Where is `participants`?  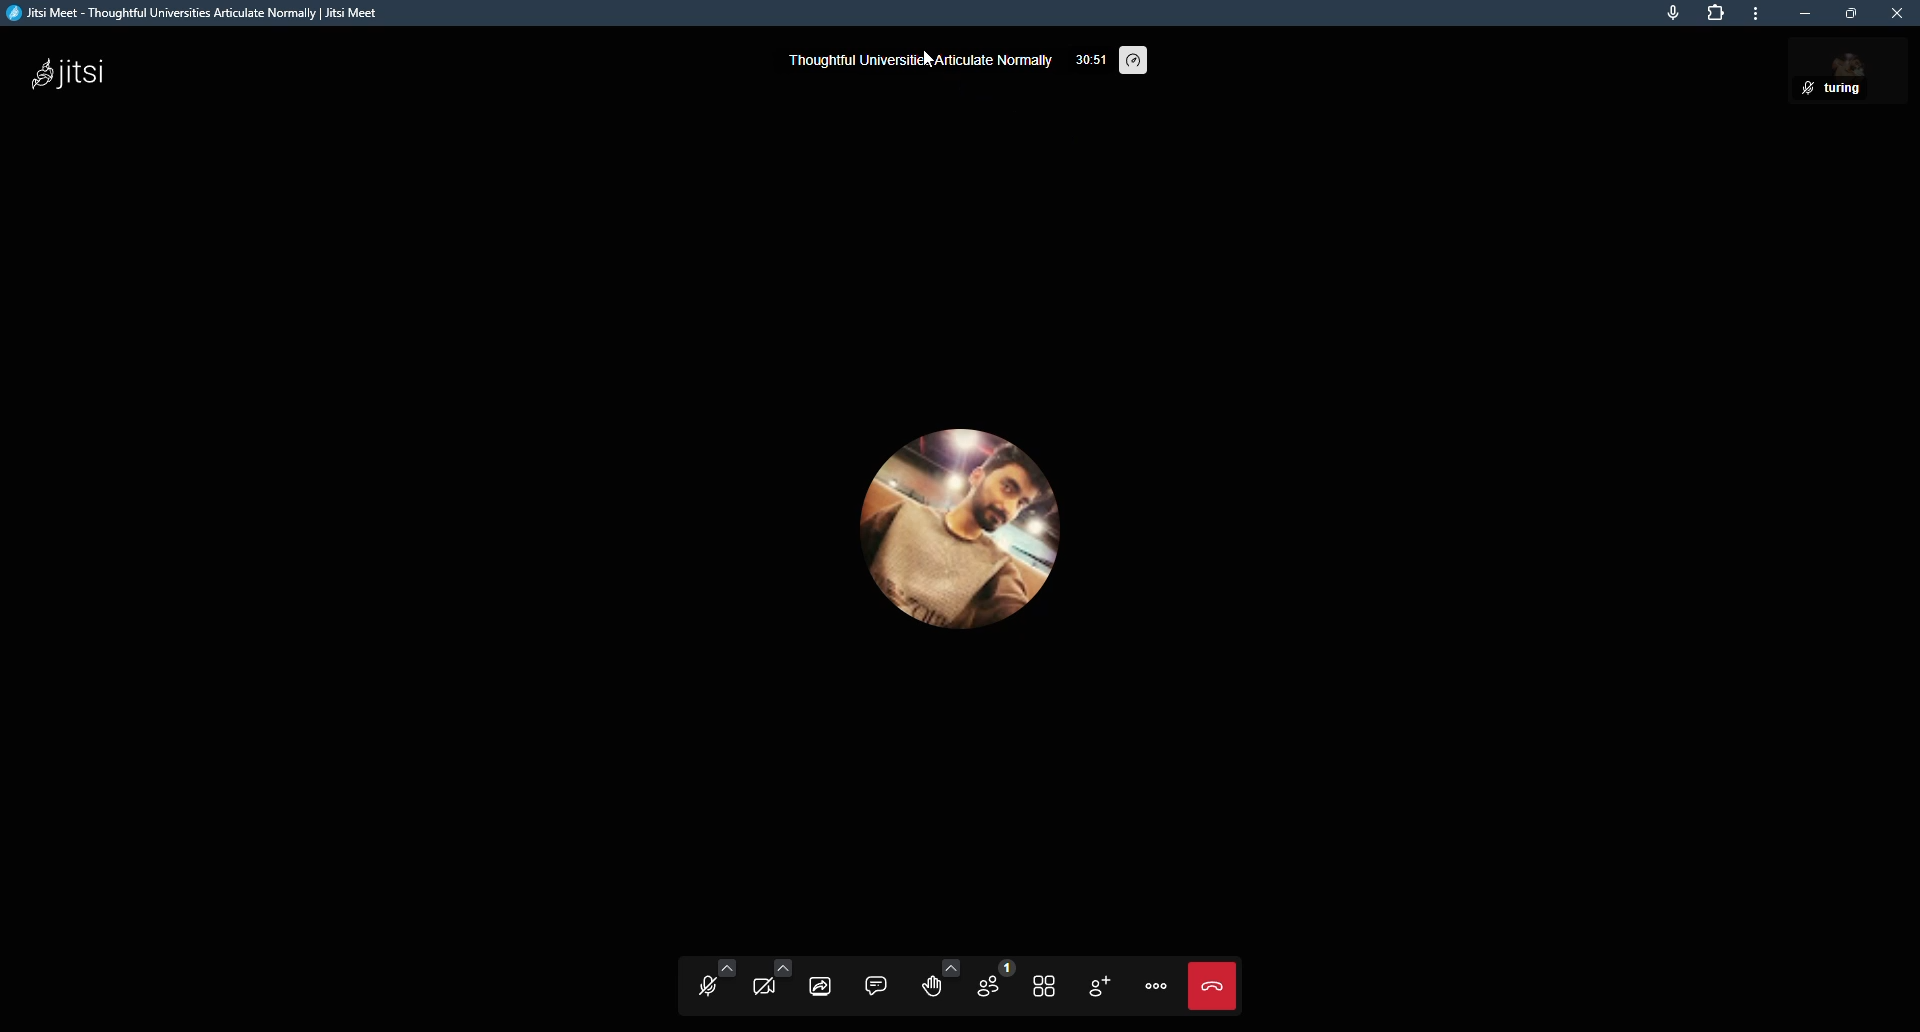
participants is located at coordinates (990, 982).